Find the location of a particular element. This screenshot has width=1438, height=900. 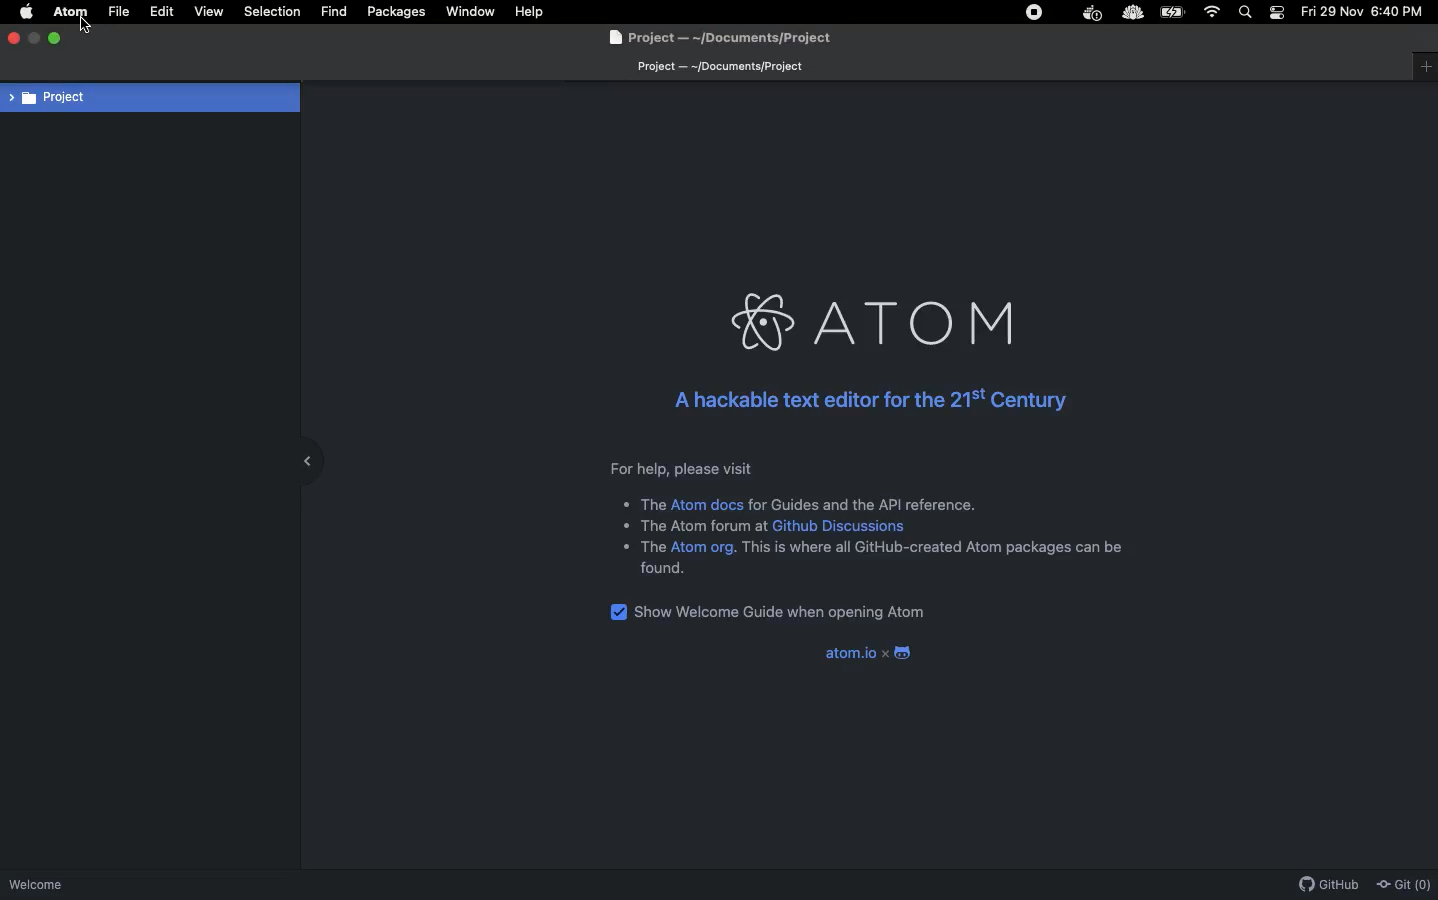

A hackable editor is located at coordinates (866, 401).